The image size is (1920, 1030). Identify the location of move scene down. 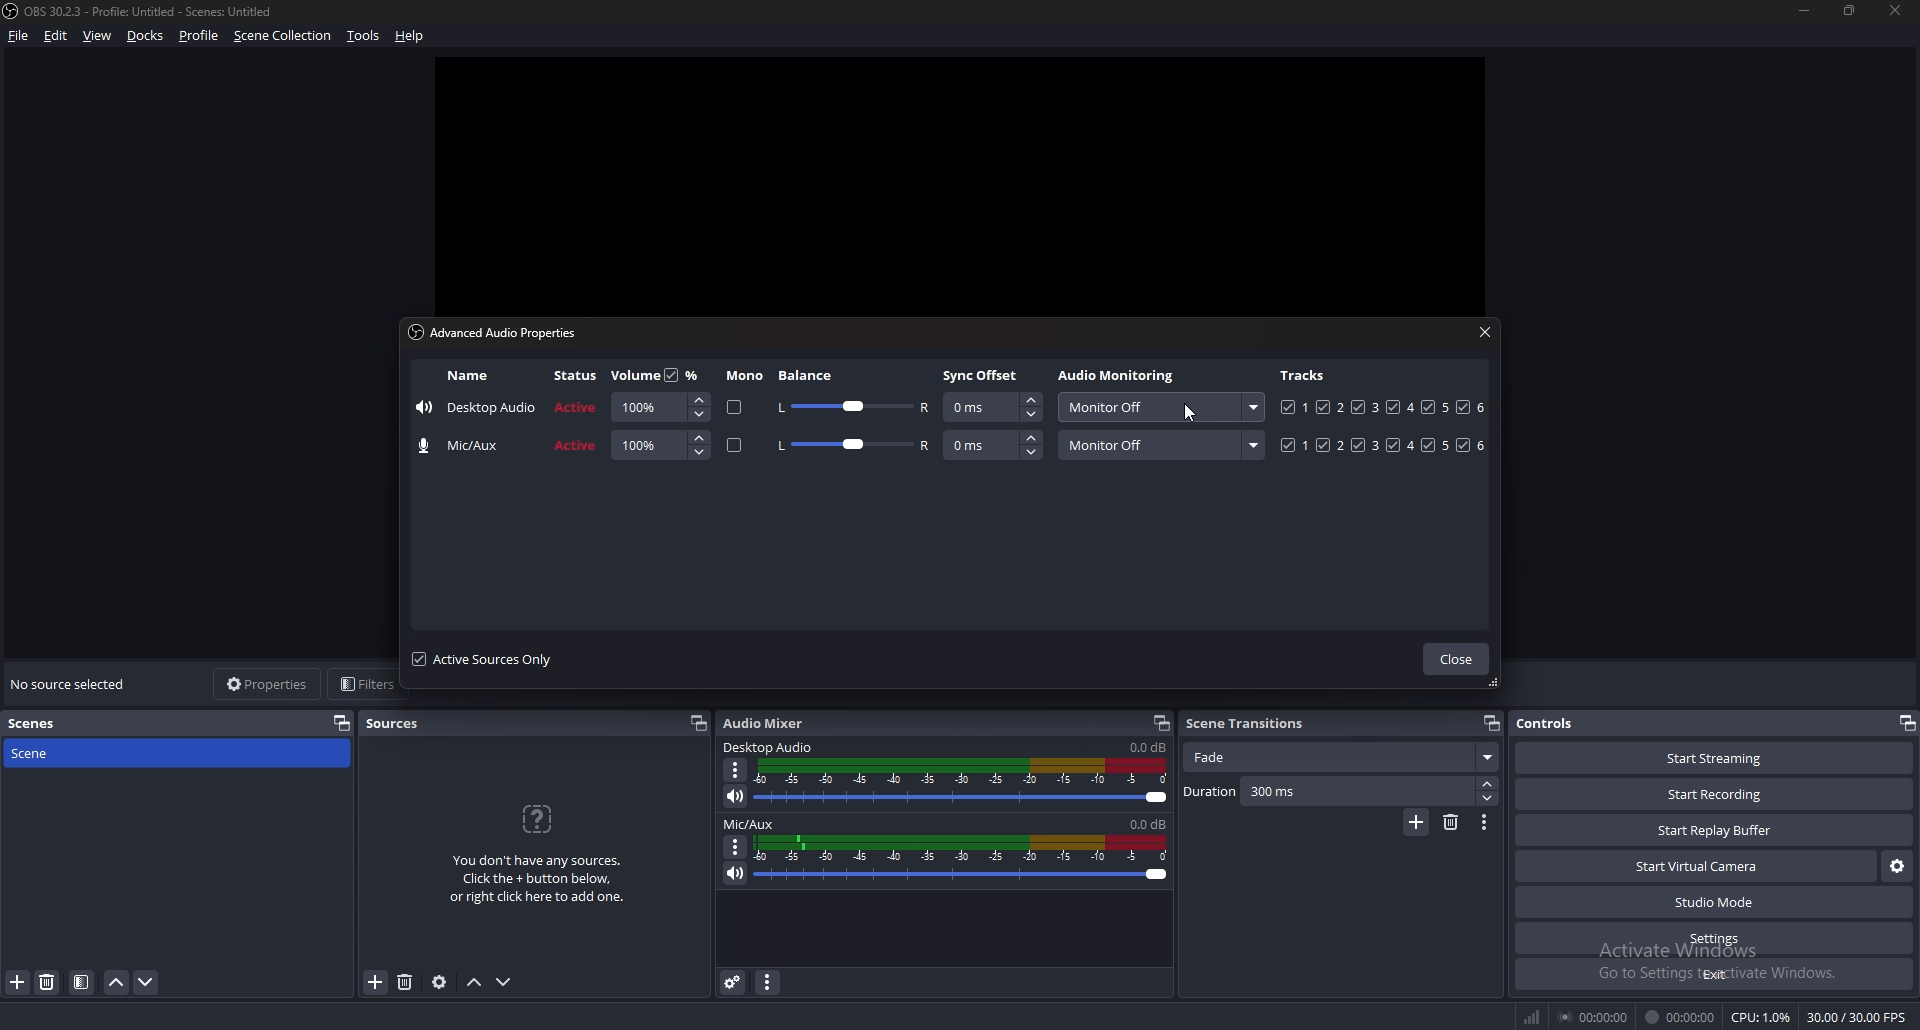
(146, 981).